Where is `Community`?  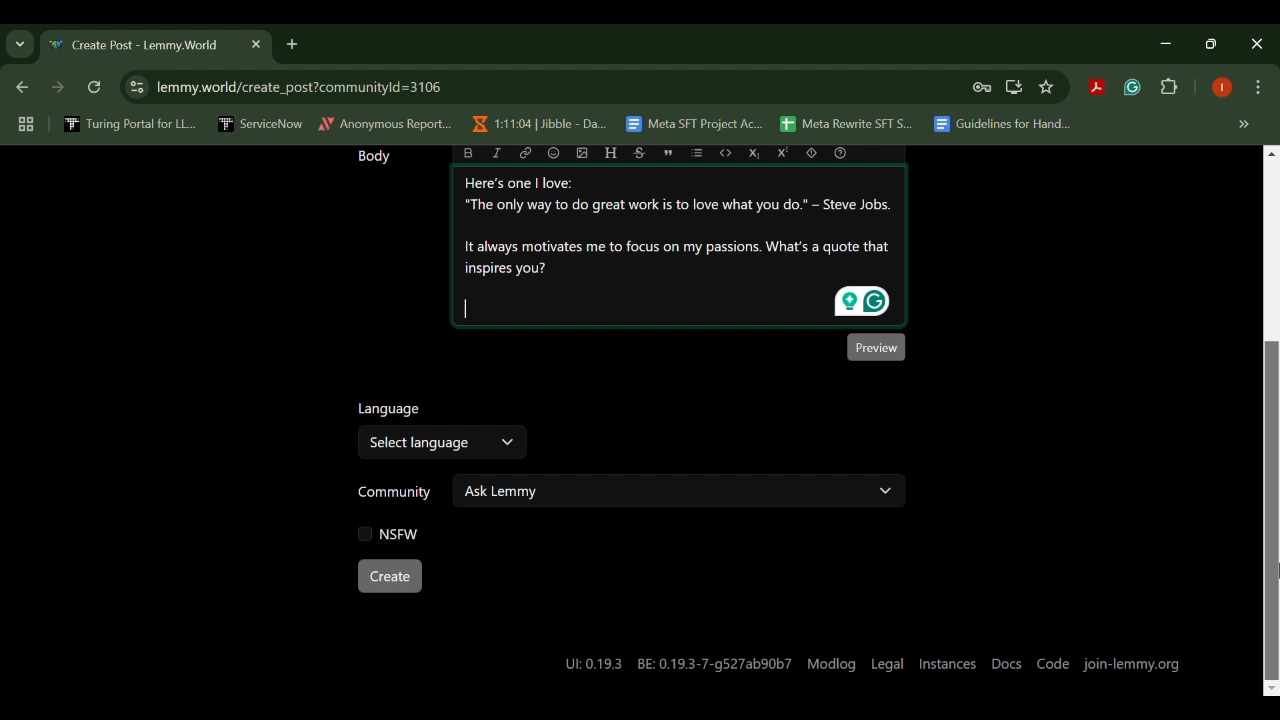 Community is located at coordinates (394, 494).